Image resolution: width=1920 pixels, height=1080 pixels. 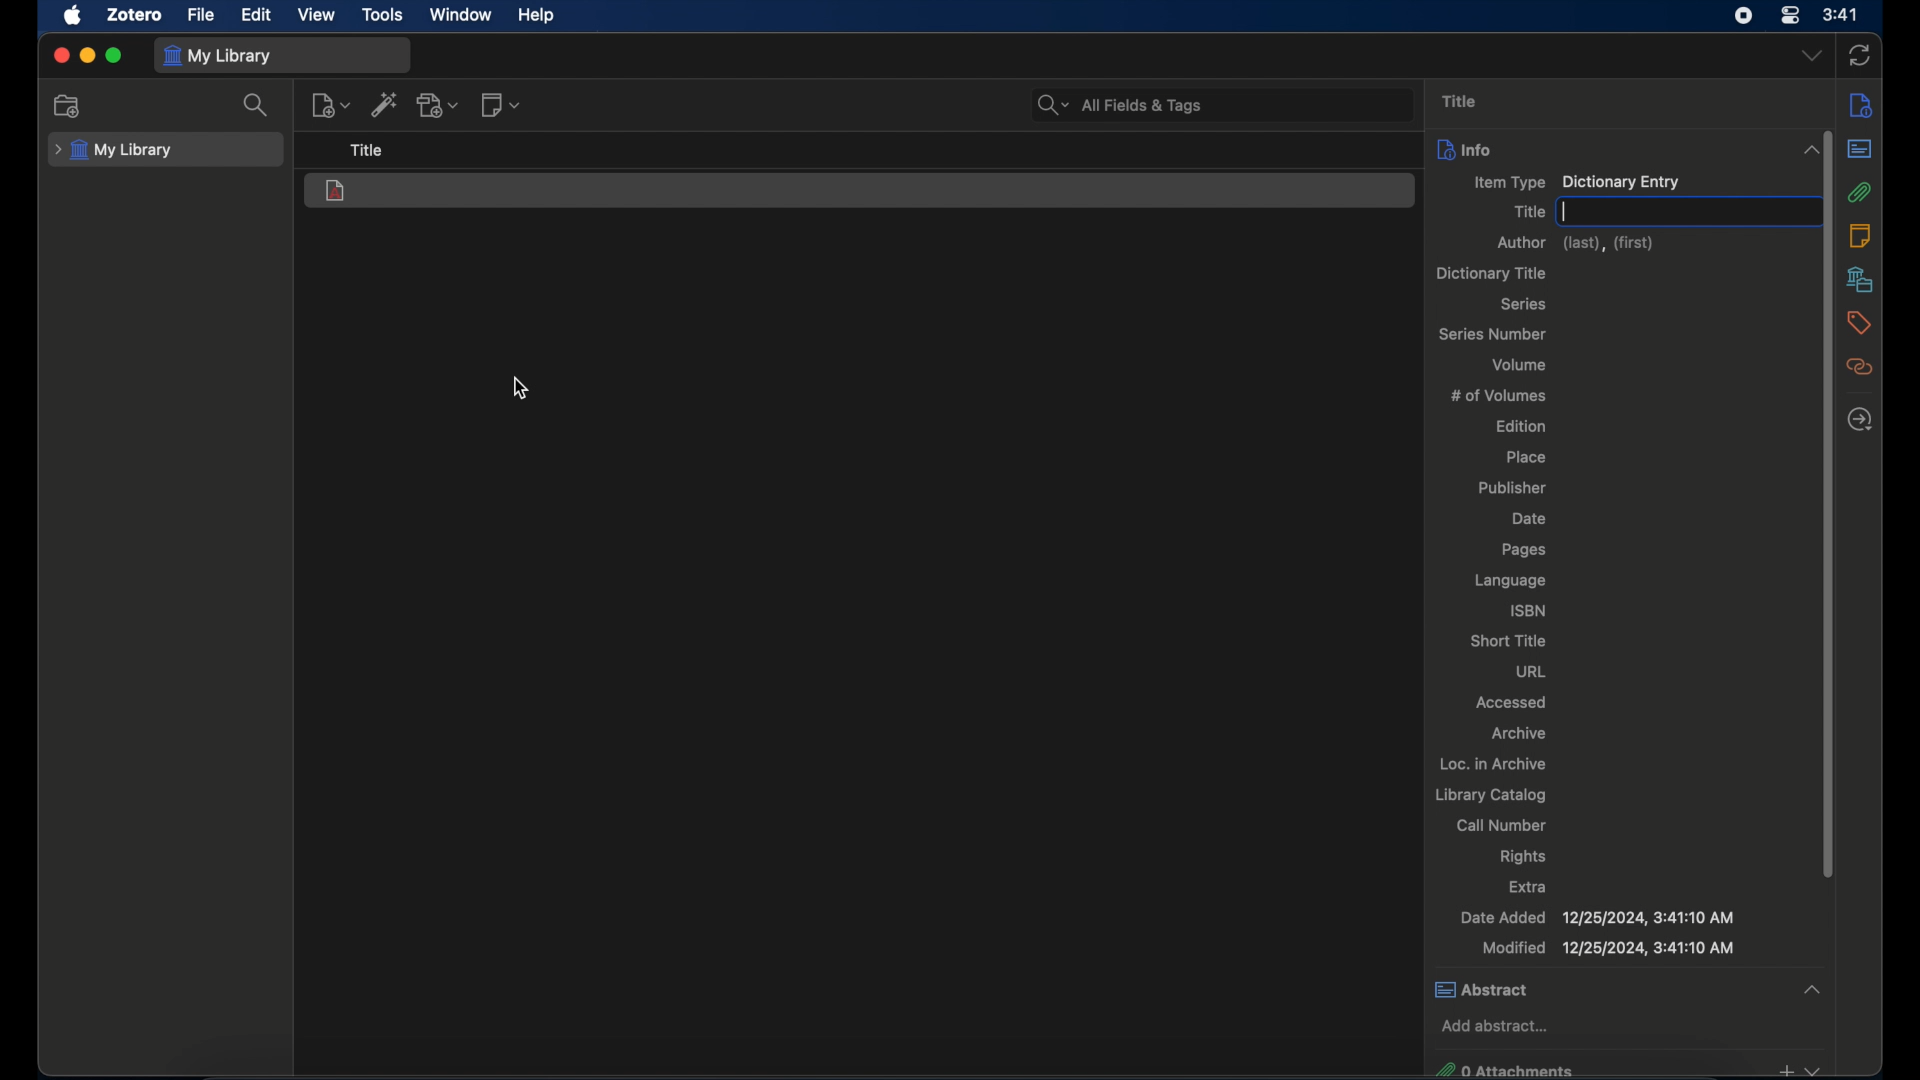 I want to click on dropdown, so click(x=1811, y=56).